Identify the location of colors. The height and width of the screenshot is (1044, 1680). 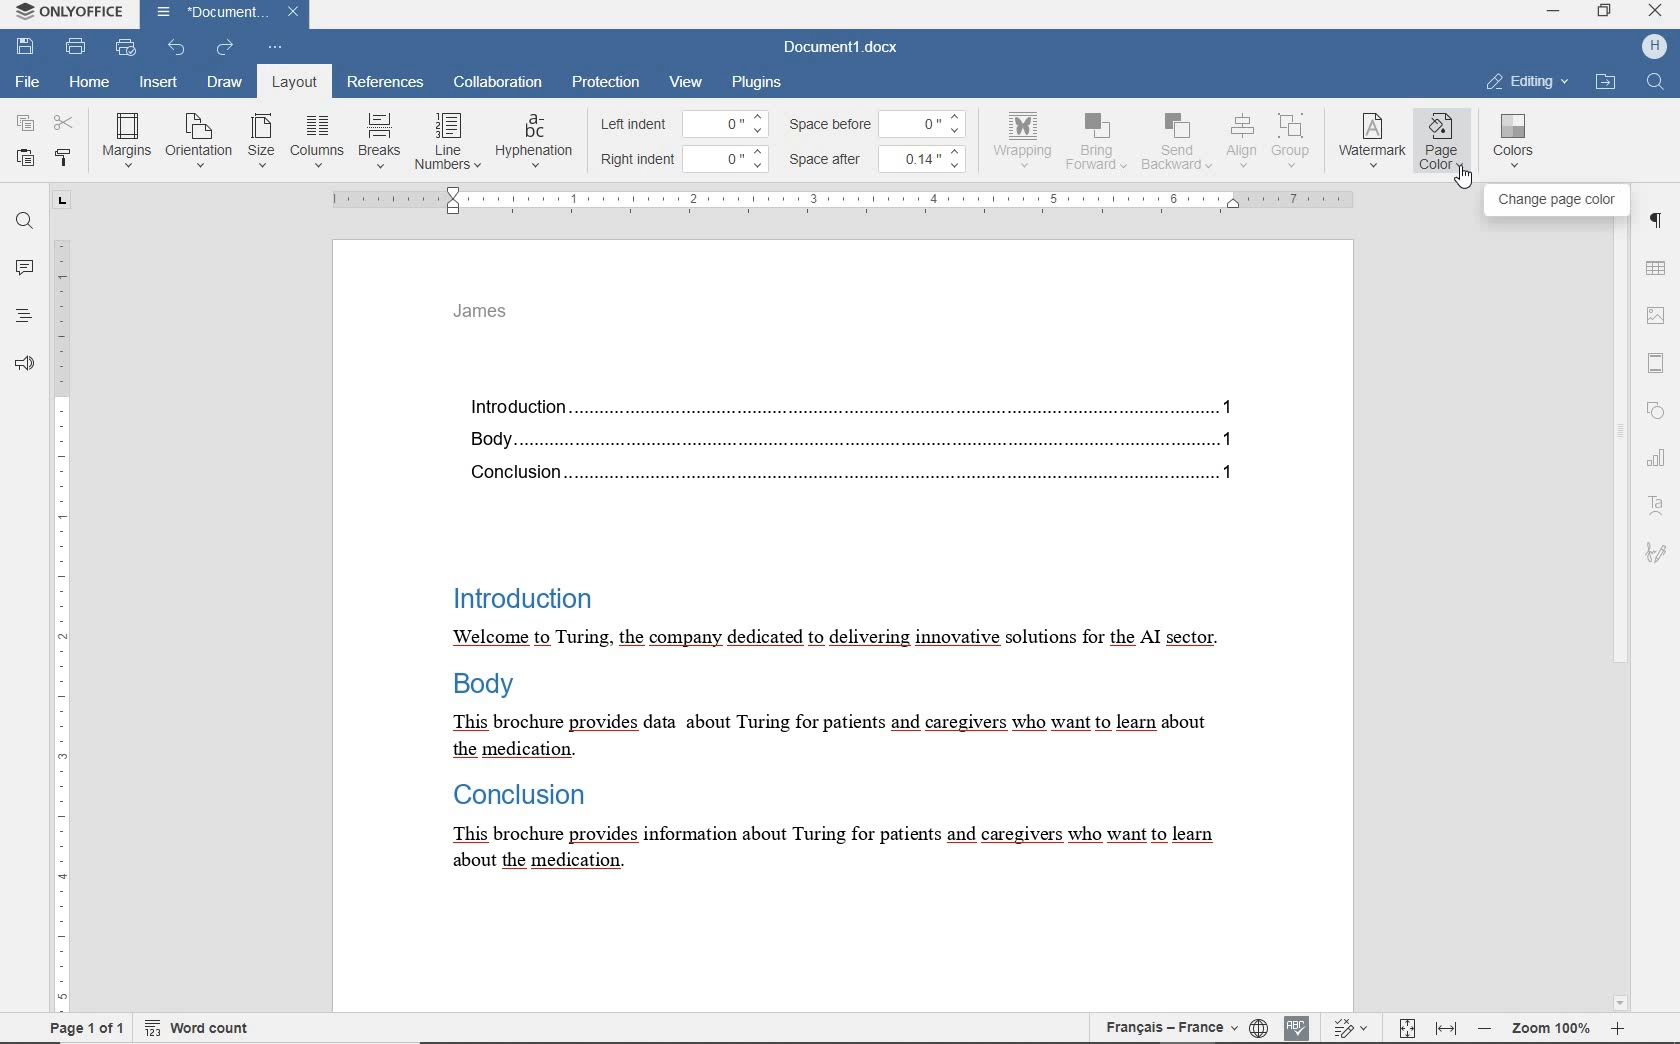
(1514, 147).